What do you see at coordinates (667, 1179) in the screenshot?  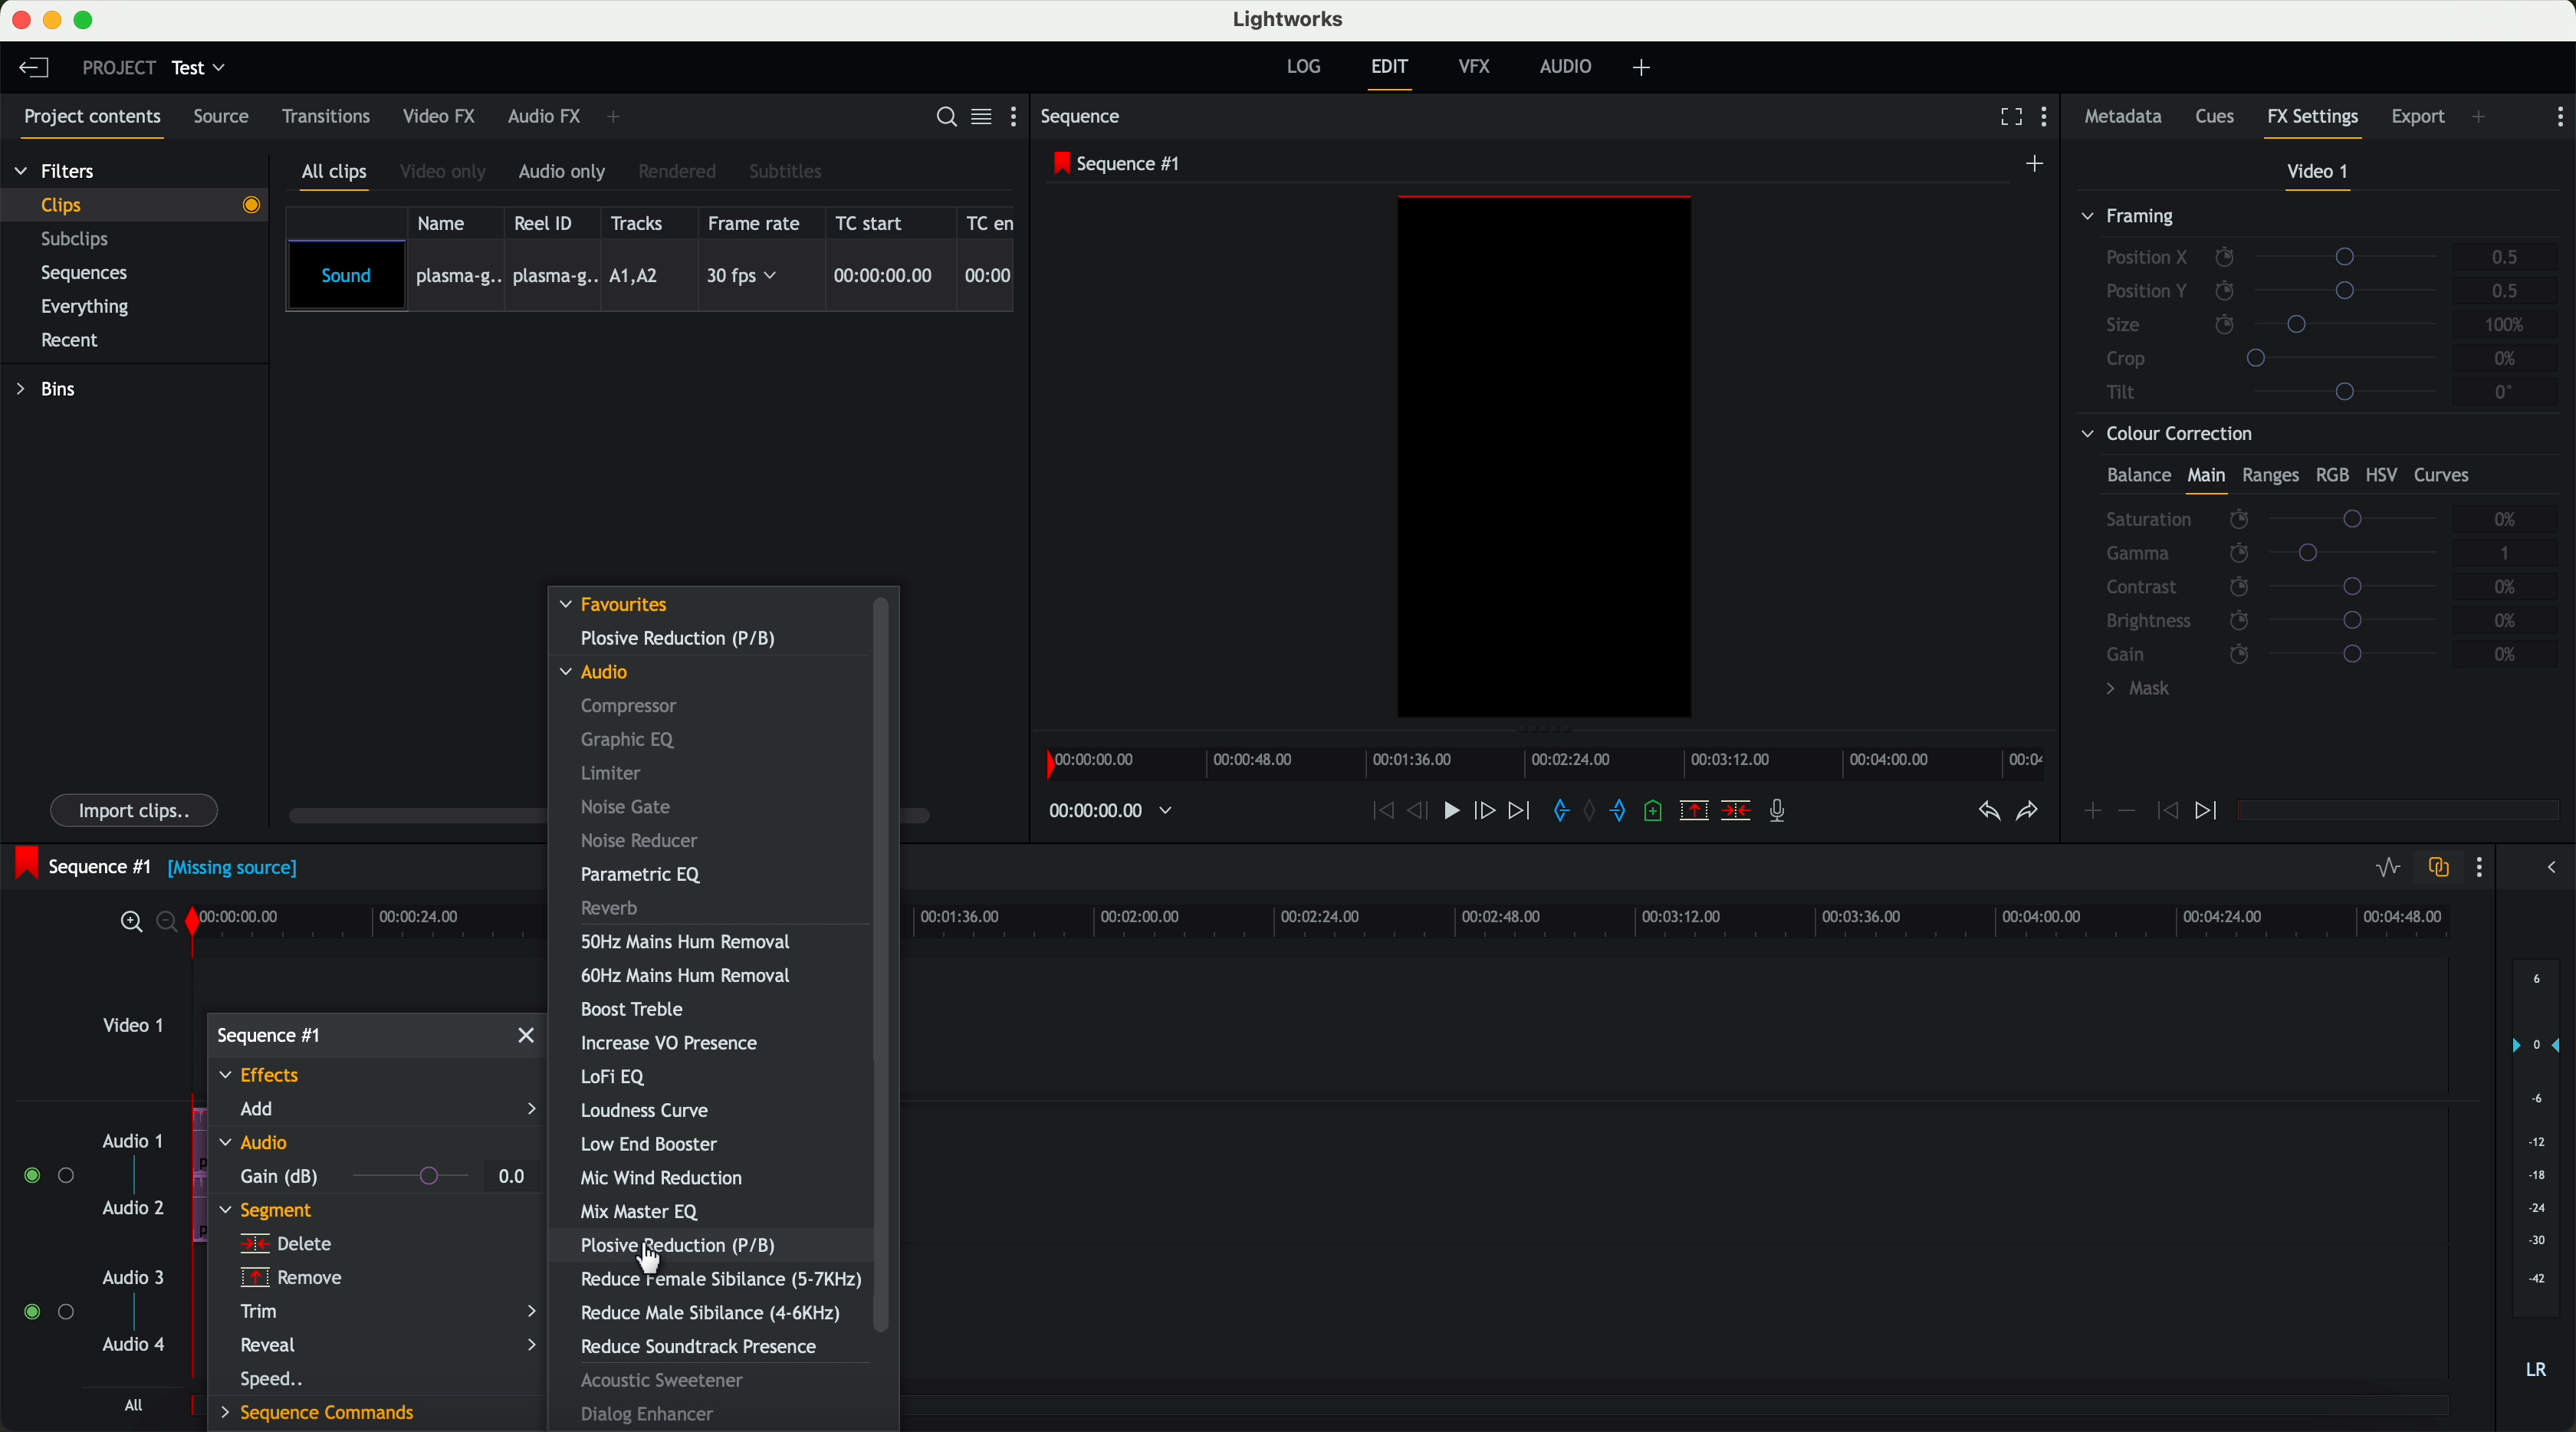 I see `mic wind reduction` at bounding box center [667, 1179].